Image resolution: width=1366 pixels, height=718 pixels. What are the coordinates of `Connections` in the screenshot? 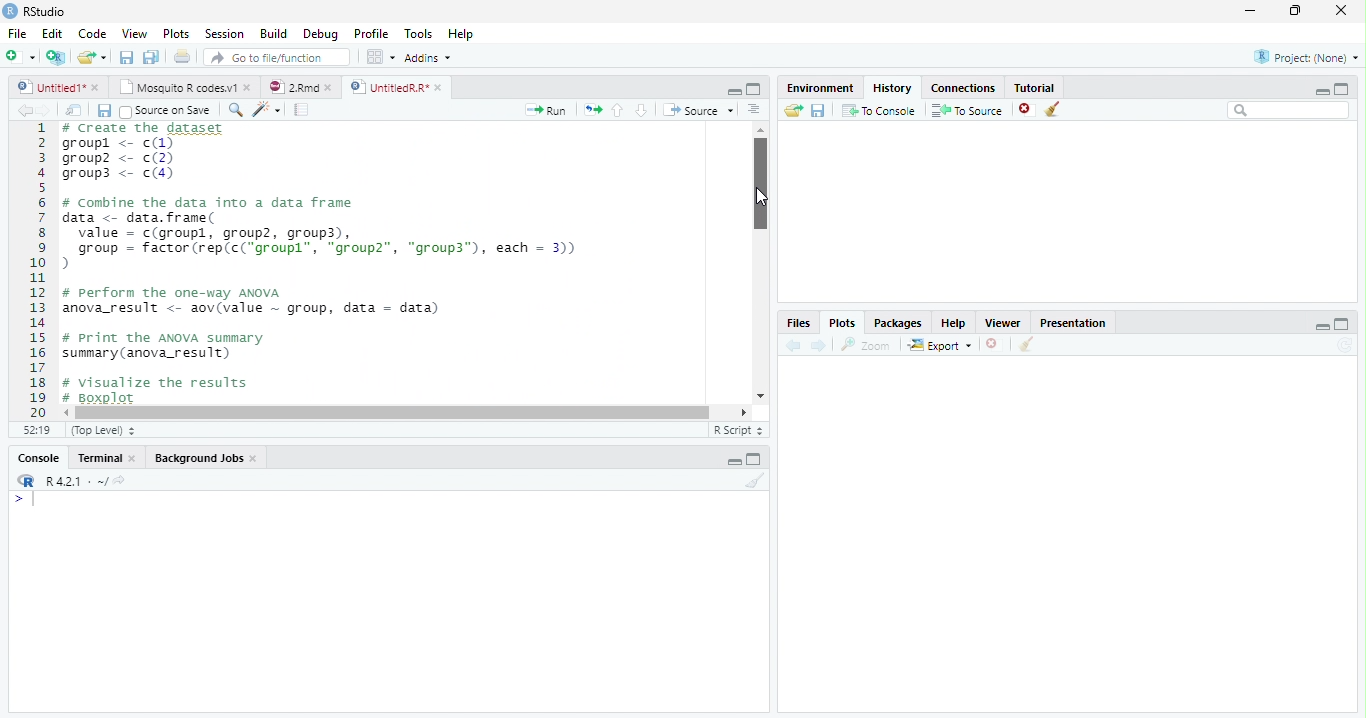 It's located at (965, 86).